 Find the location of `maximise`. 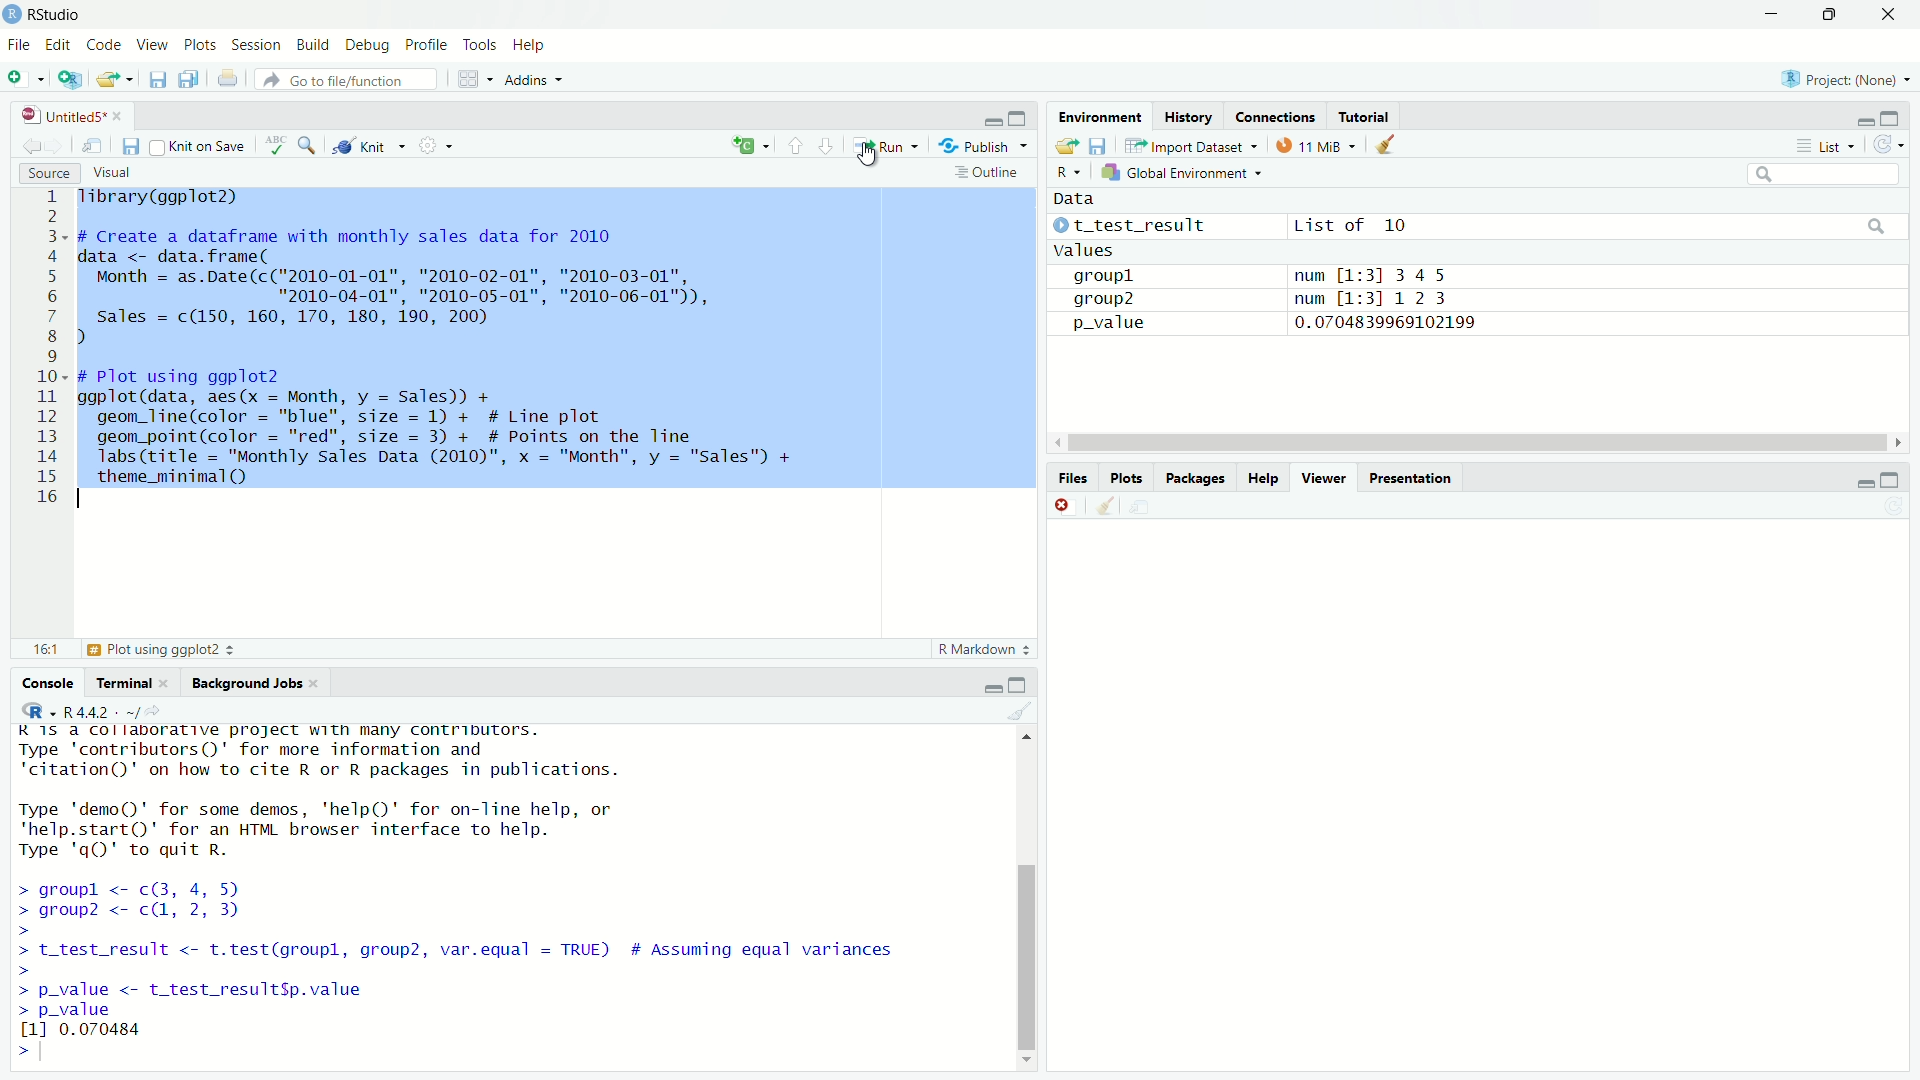

maximise is located at coordinates (1891, 118).